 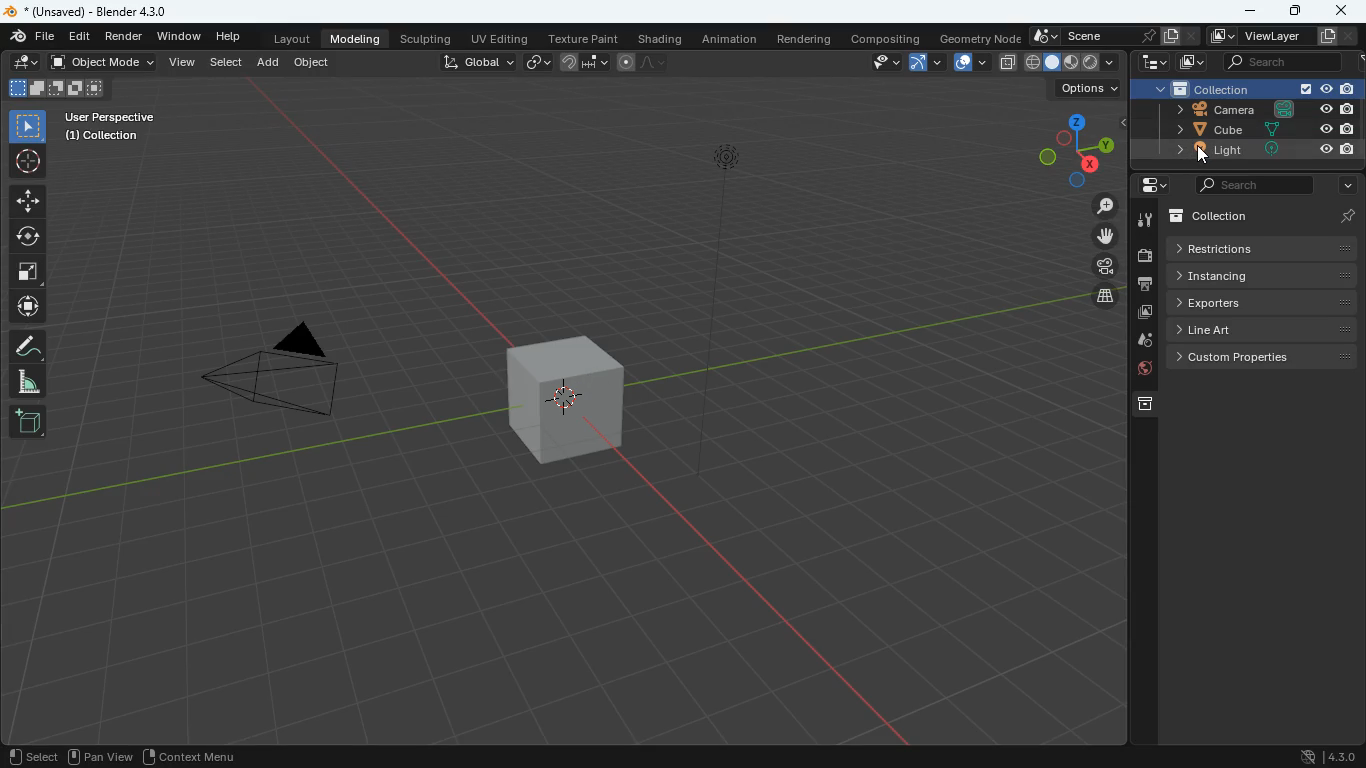 I want to click on render, so click(x=124, y=37).